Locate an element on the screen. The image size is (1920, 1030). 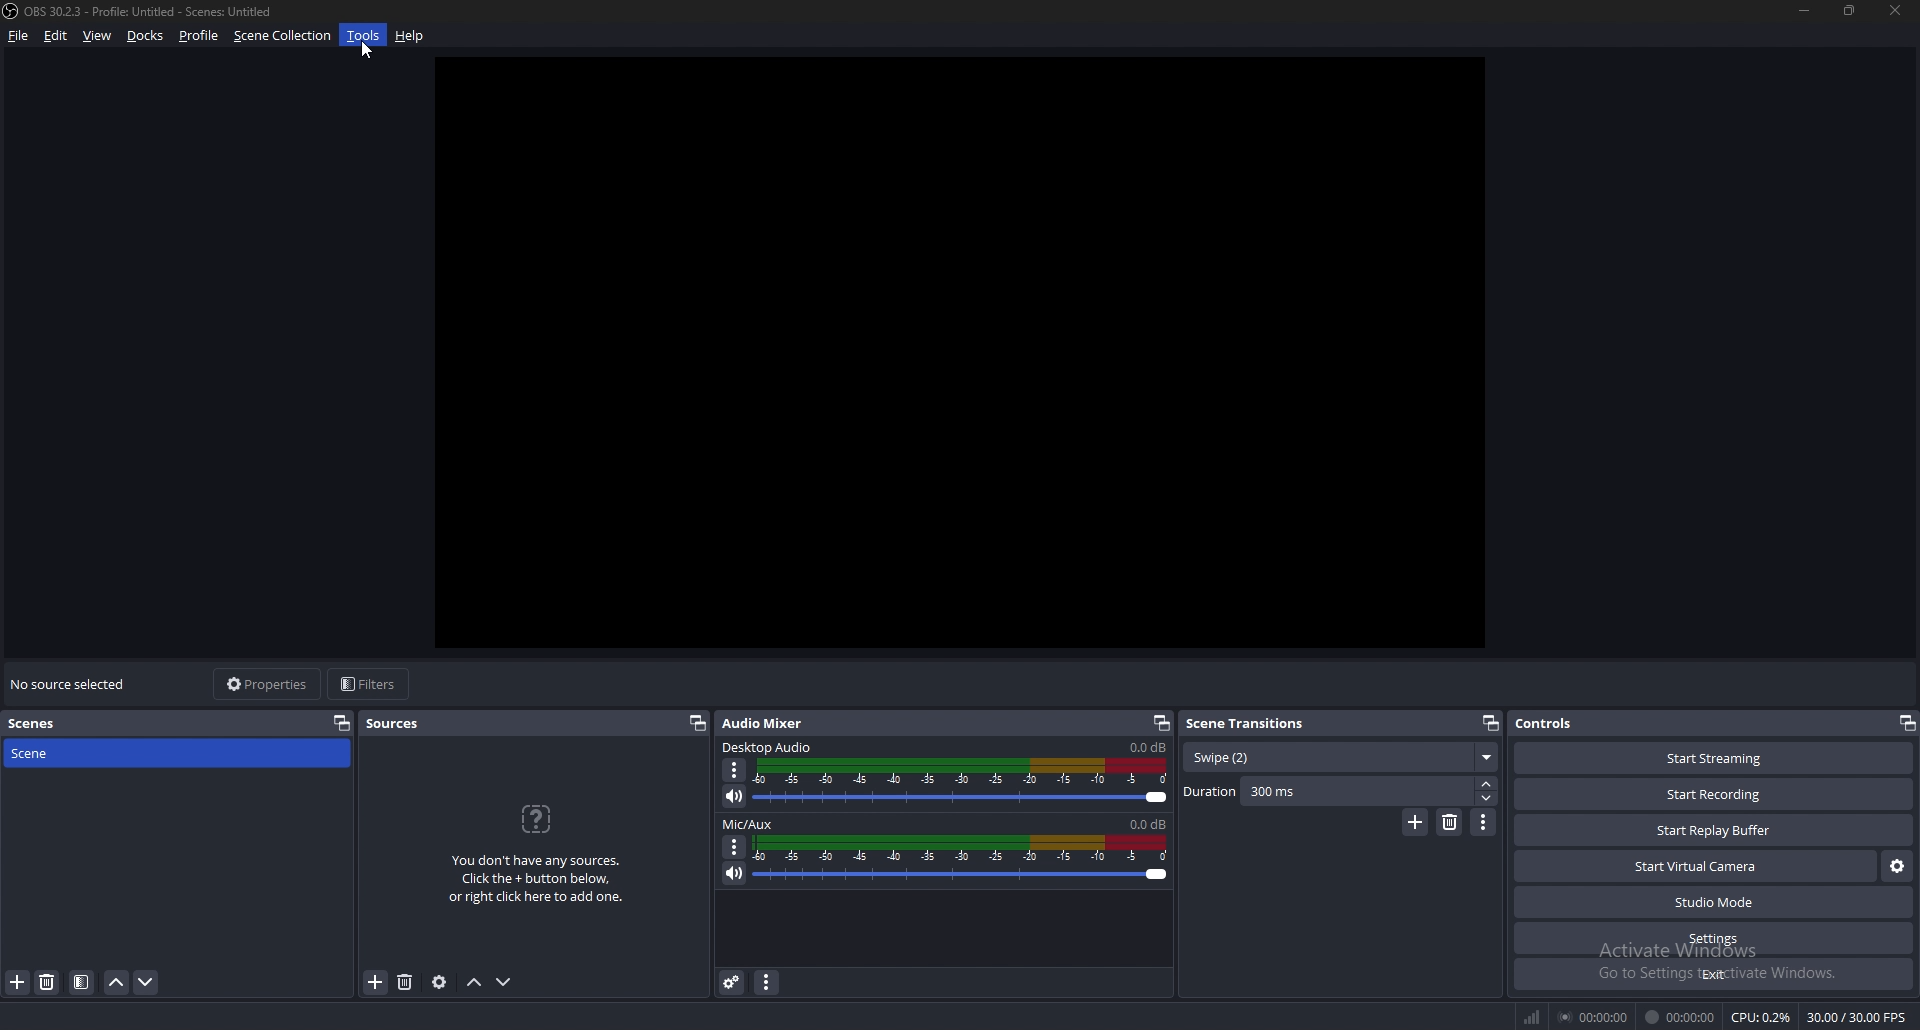
mute is located at coordinates (735, 873).